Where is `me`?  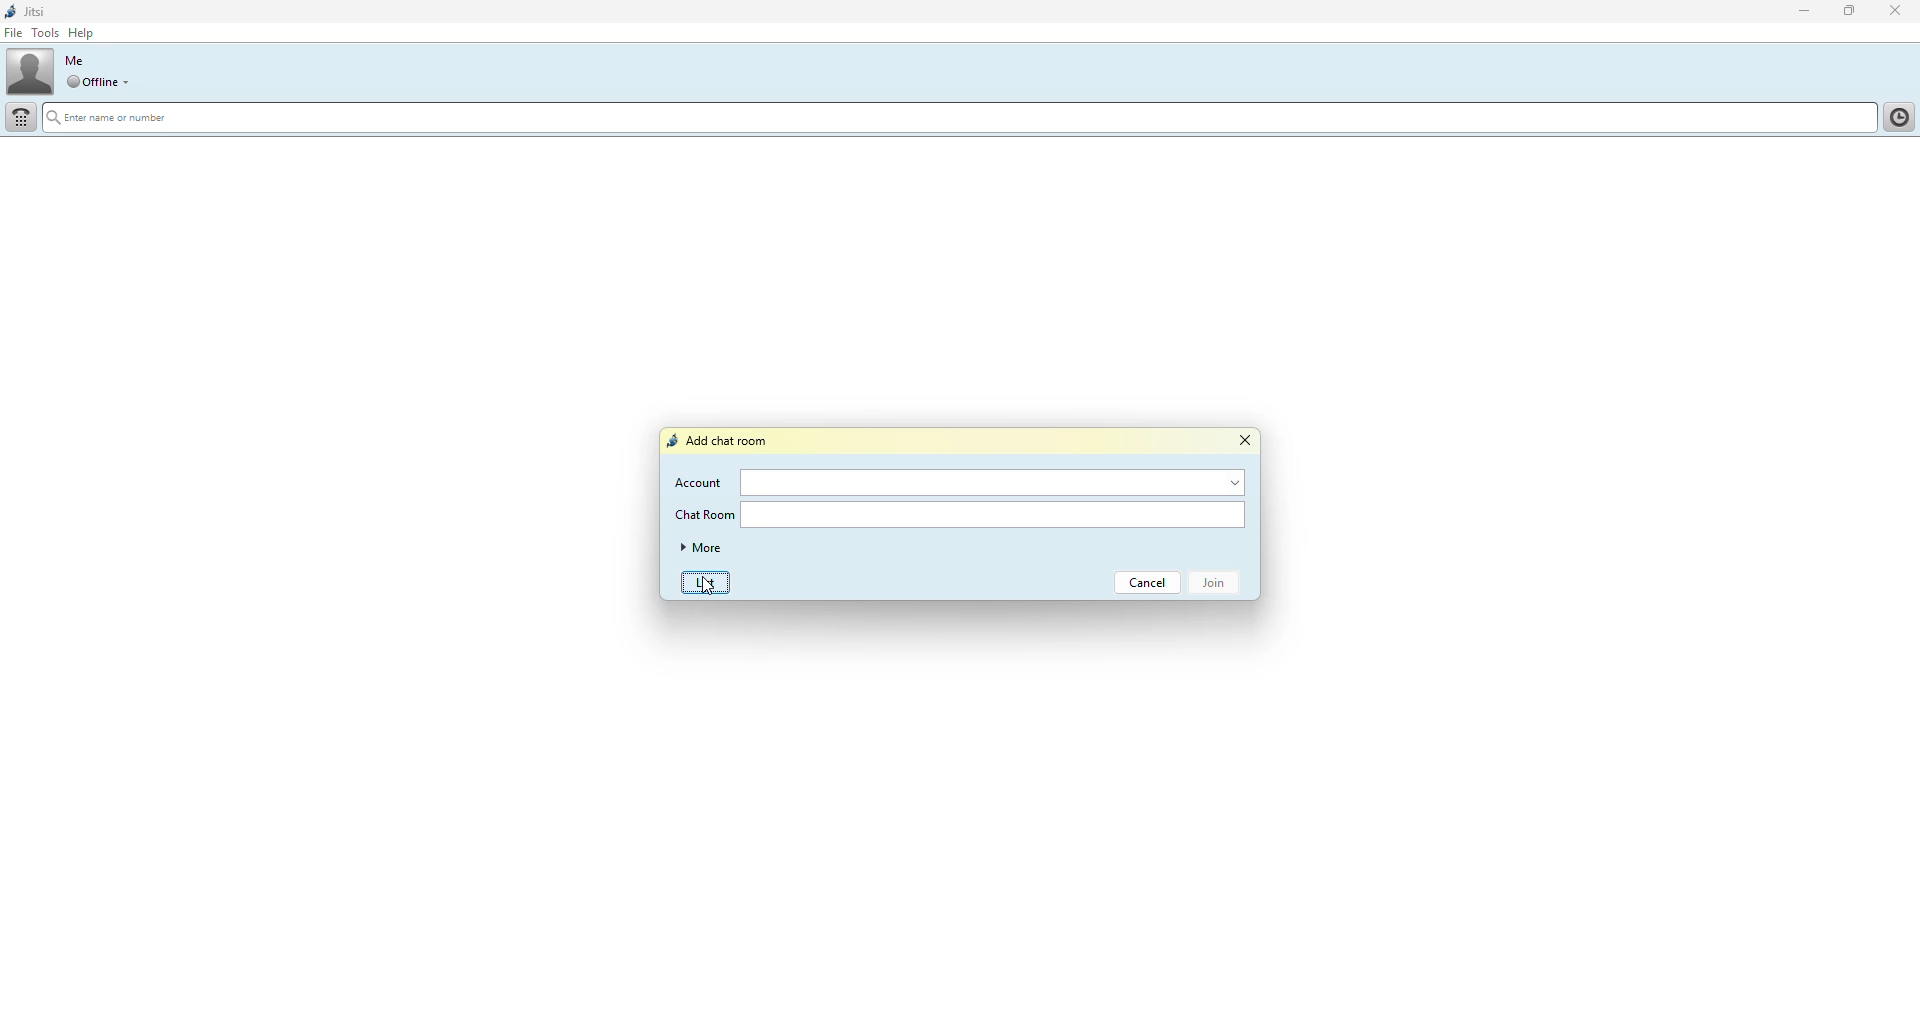
me is located at coordinates (79, 61).